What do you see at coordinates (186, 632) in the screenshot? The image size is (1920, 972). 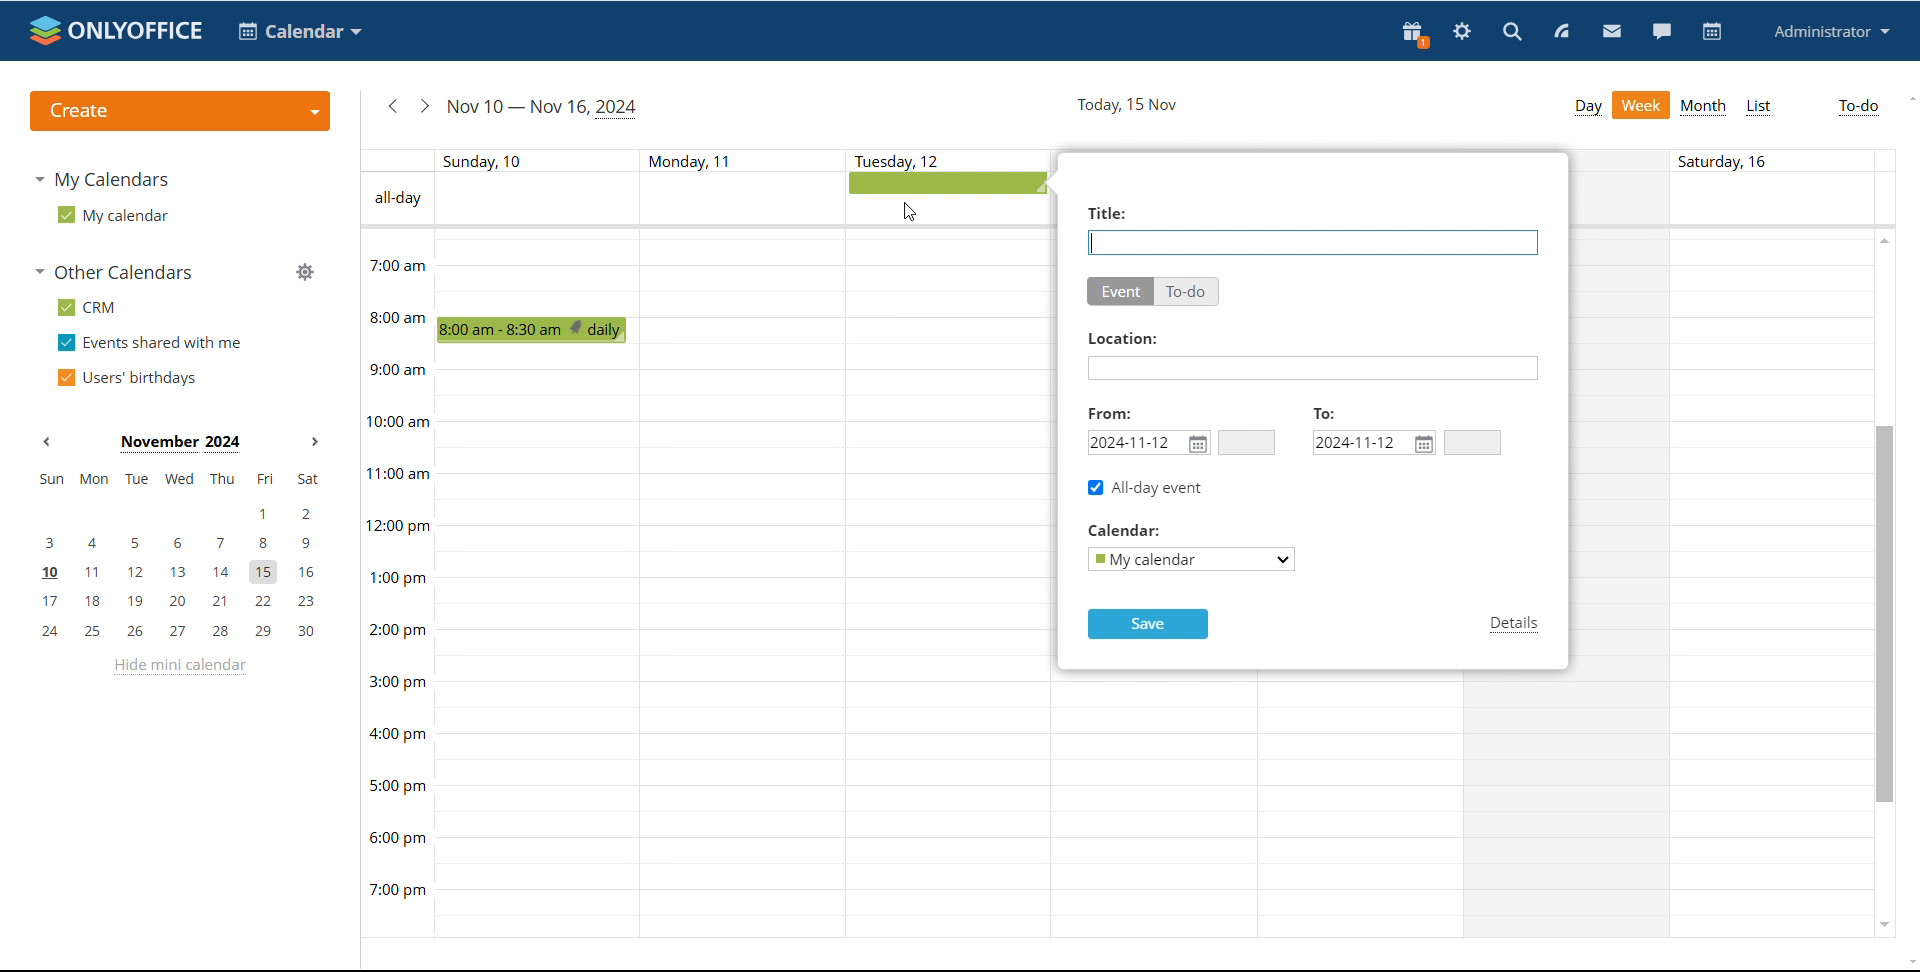 I see `24, 25, 26, 27, 28, 29, 30 ` at bounding box center [186, 632].